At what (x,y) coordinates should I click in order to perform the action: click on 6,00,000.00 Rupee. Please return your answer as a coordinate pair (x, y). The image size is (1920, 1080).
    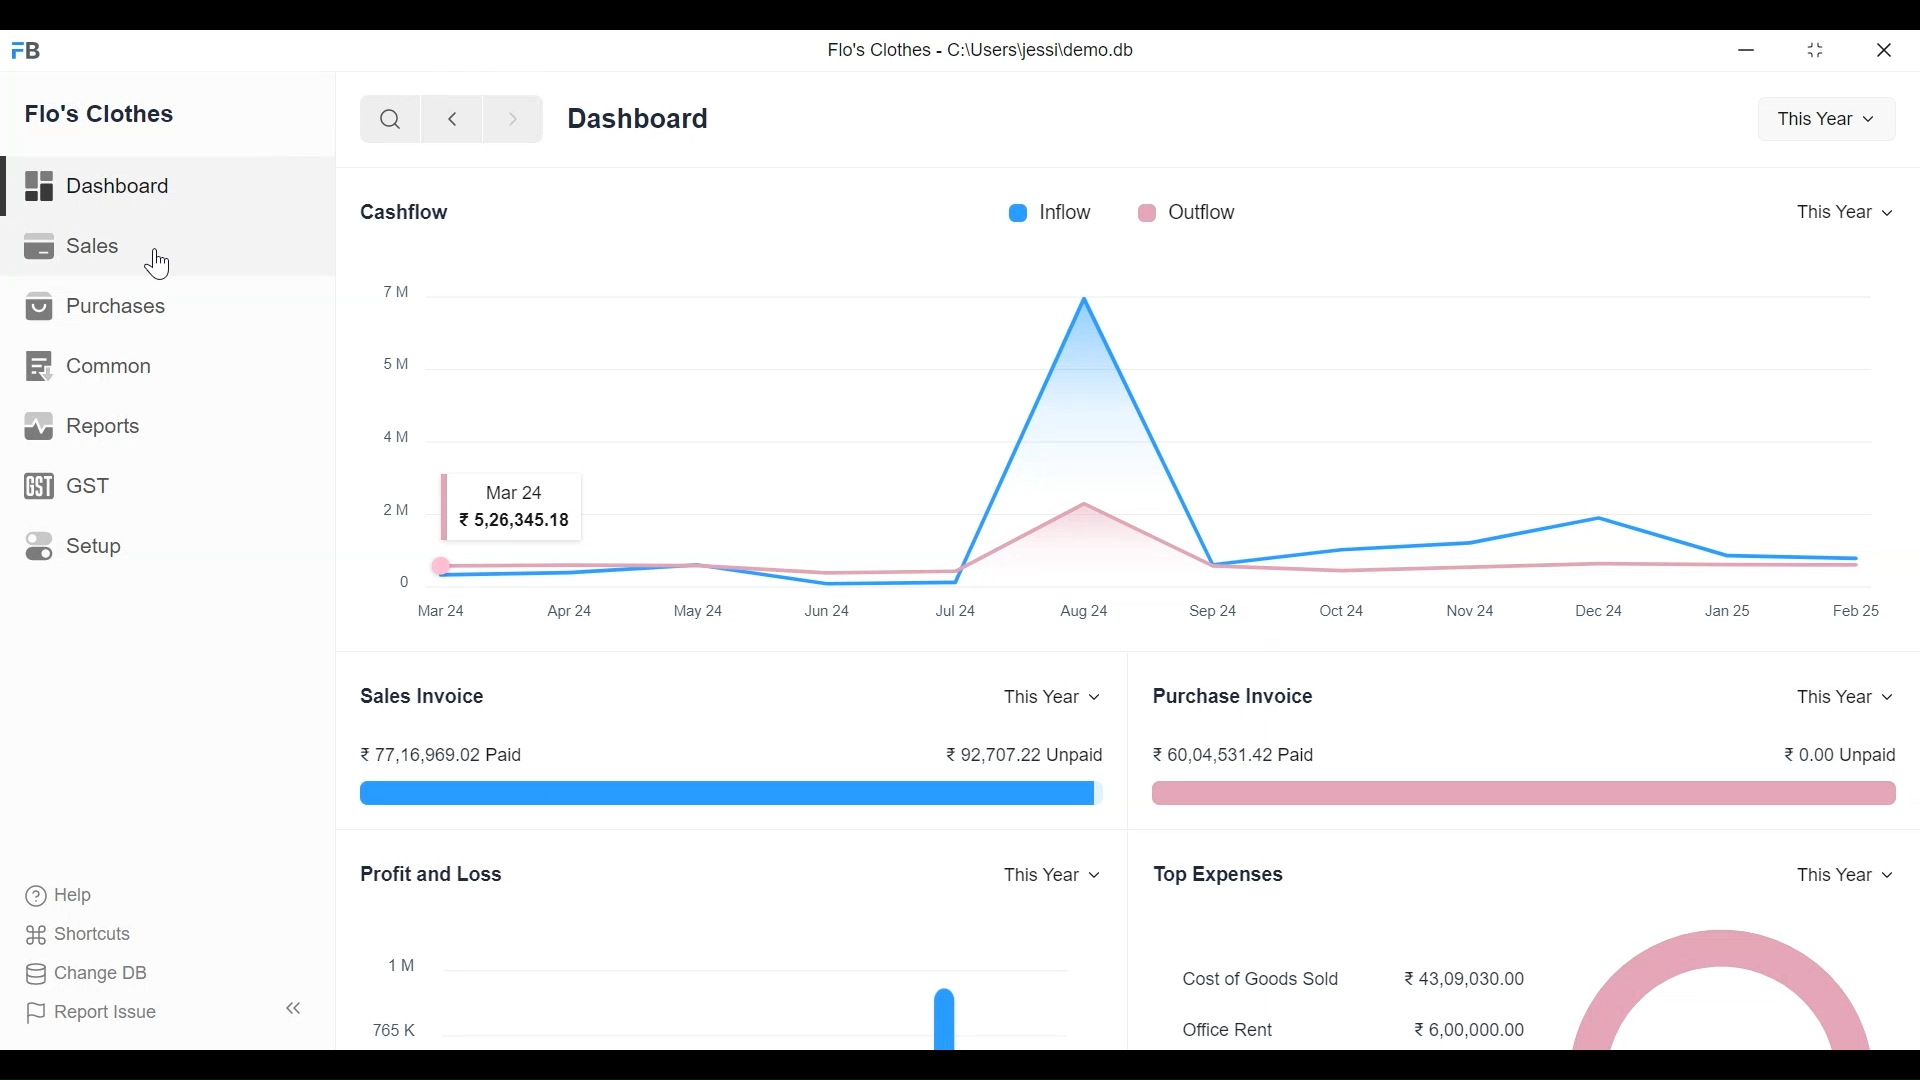
    Looking at the image, I should click on (1474, 1030).